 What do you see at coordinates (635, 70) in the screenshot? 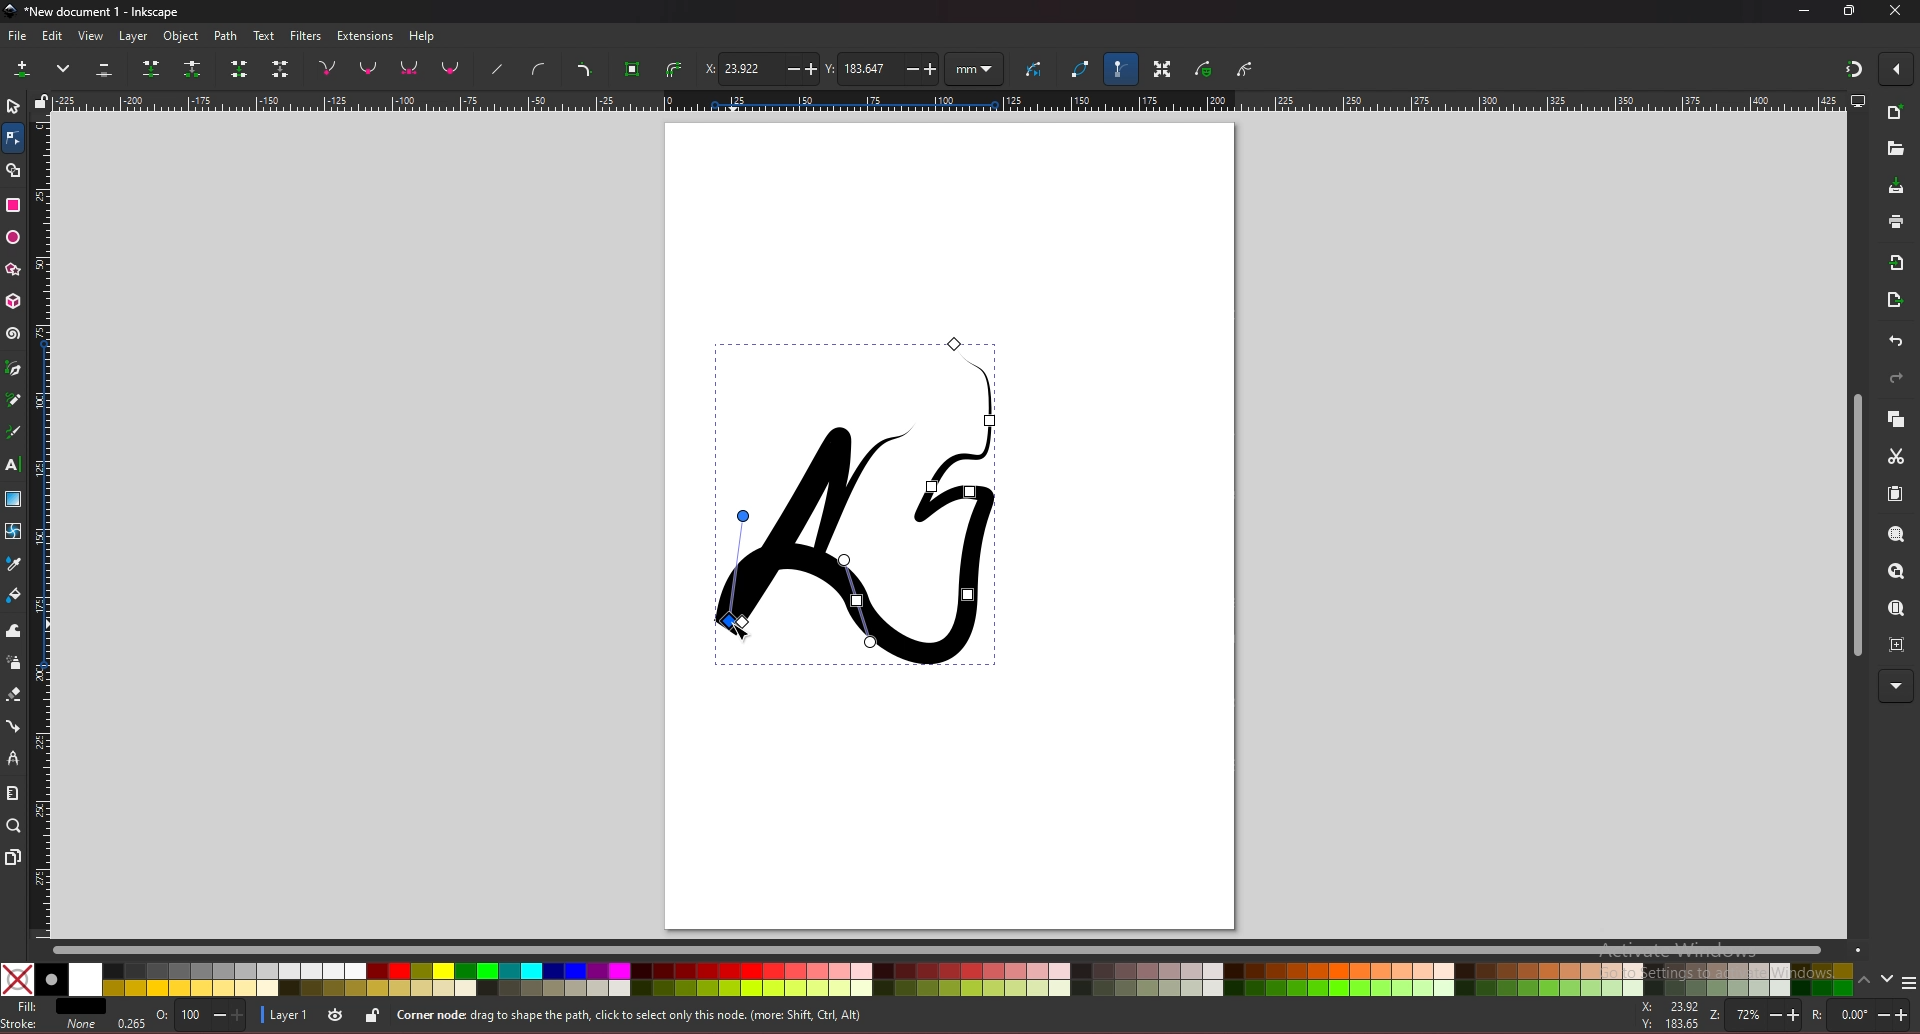
I see `object to path` at bounding box center [635, 70].